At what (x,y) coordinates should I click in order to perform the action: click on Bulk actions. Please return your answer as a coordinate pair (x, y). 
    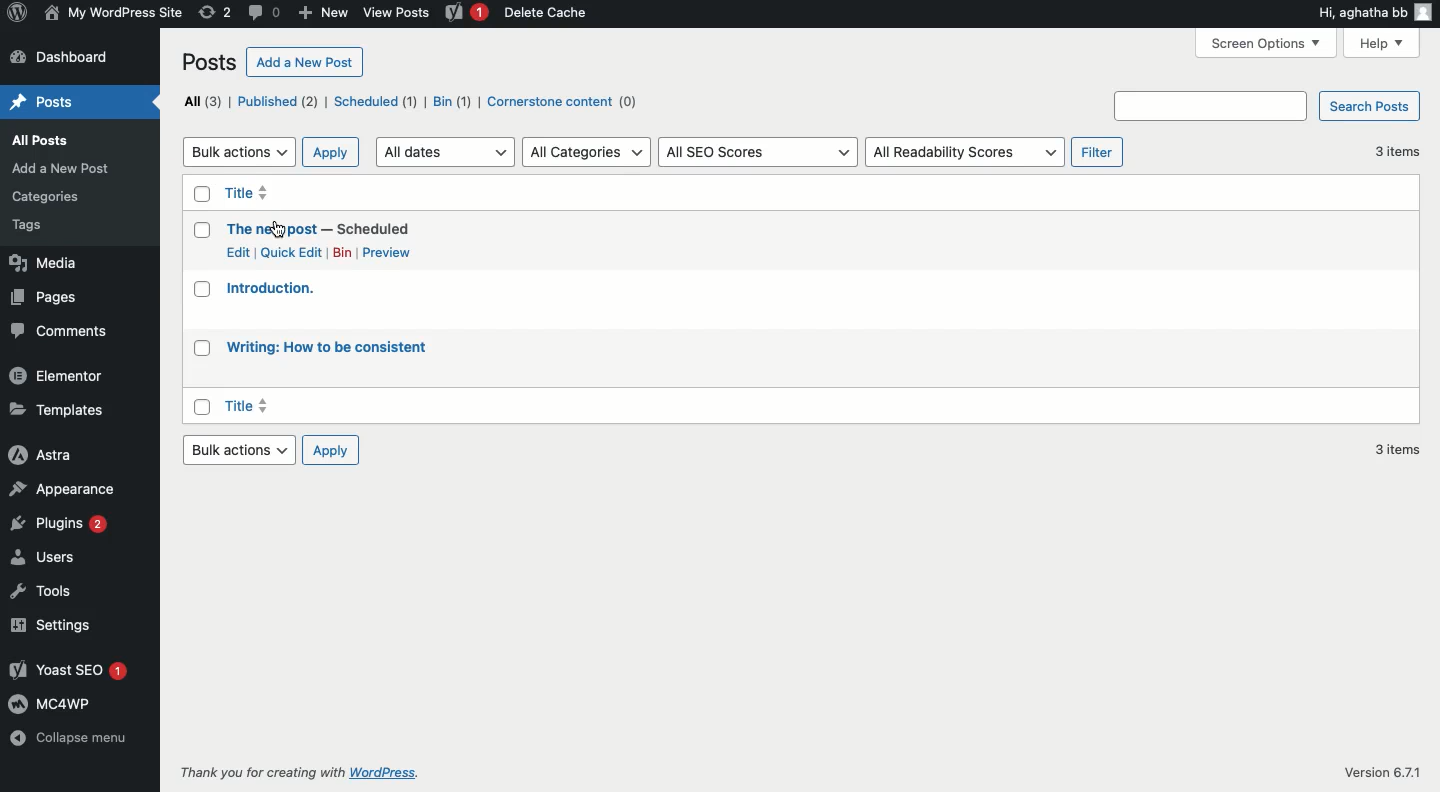
    Looking at the image, I should click on (239, 151).